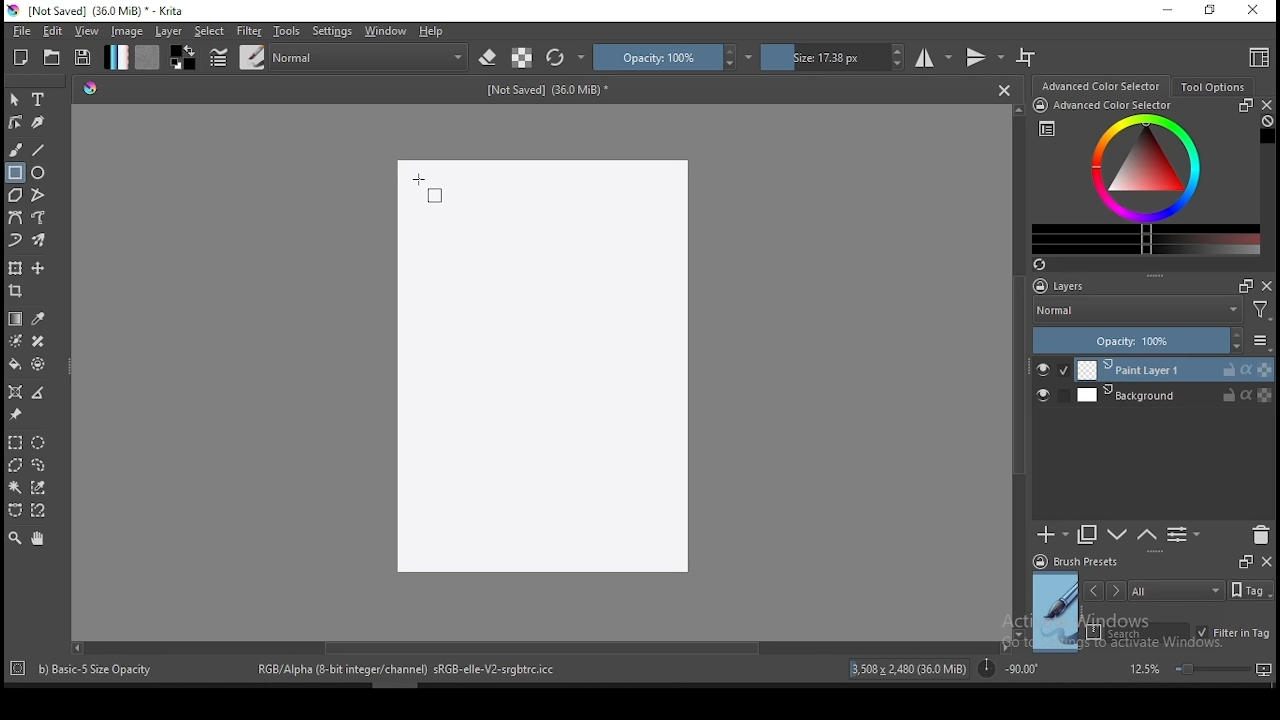 Image resolution: width=1280 pixels, height=720 pixels. I want to click on , so click(985, 55).